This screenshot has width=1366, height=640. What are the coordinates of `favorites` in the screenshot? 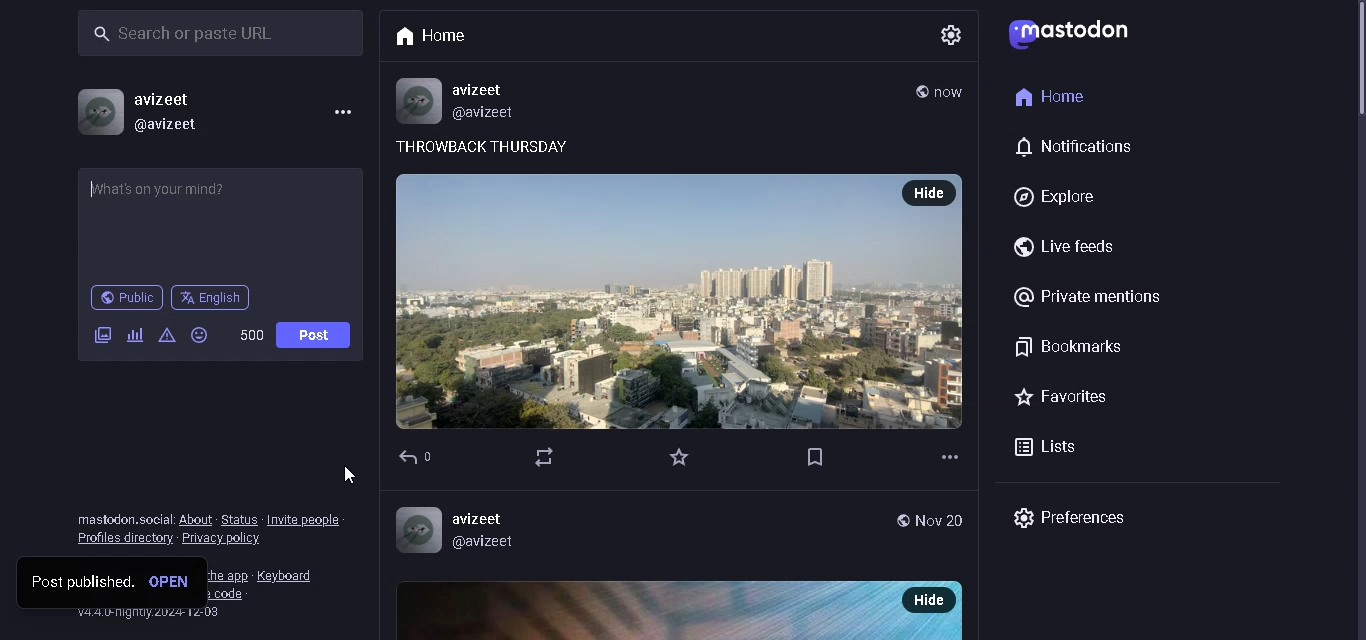 It's located at (1079, 398).